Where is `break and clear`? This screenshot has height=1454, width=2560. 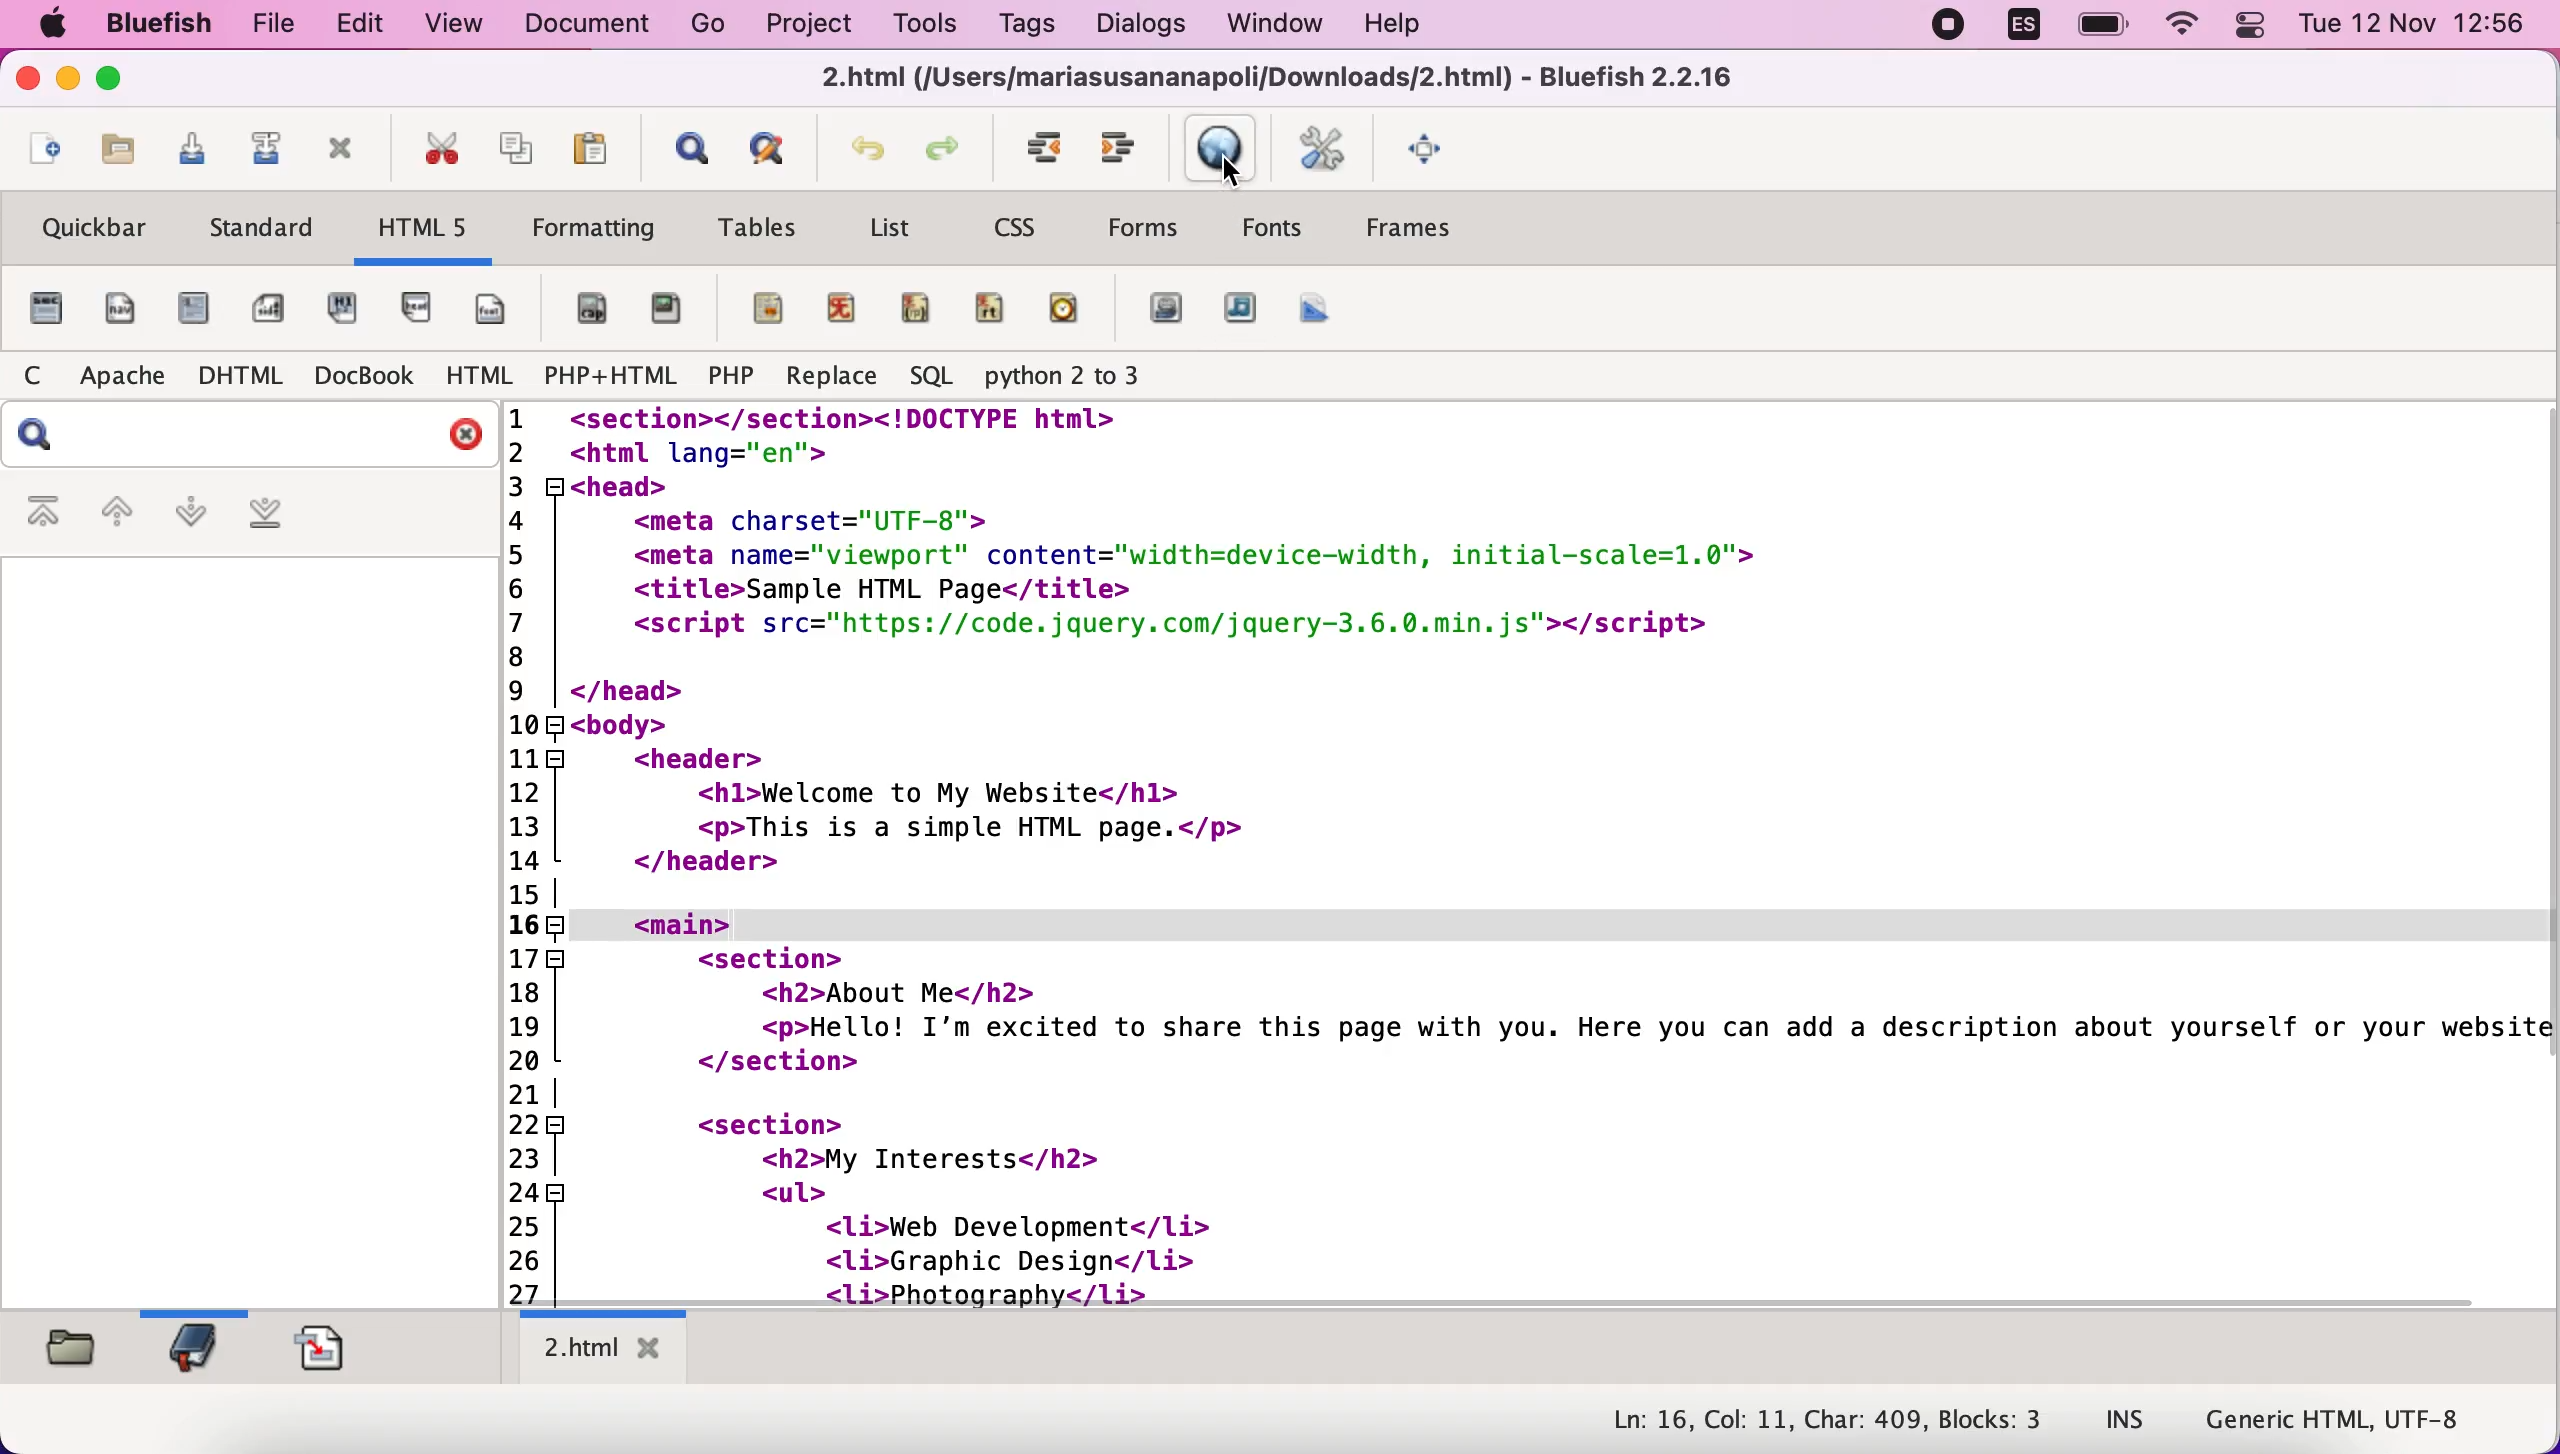
break and clear is located at coordinates (498, 314).